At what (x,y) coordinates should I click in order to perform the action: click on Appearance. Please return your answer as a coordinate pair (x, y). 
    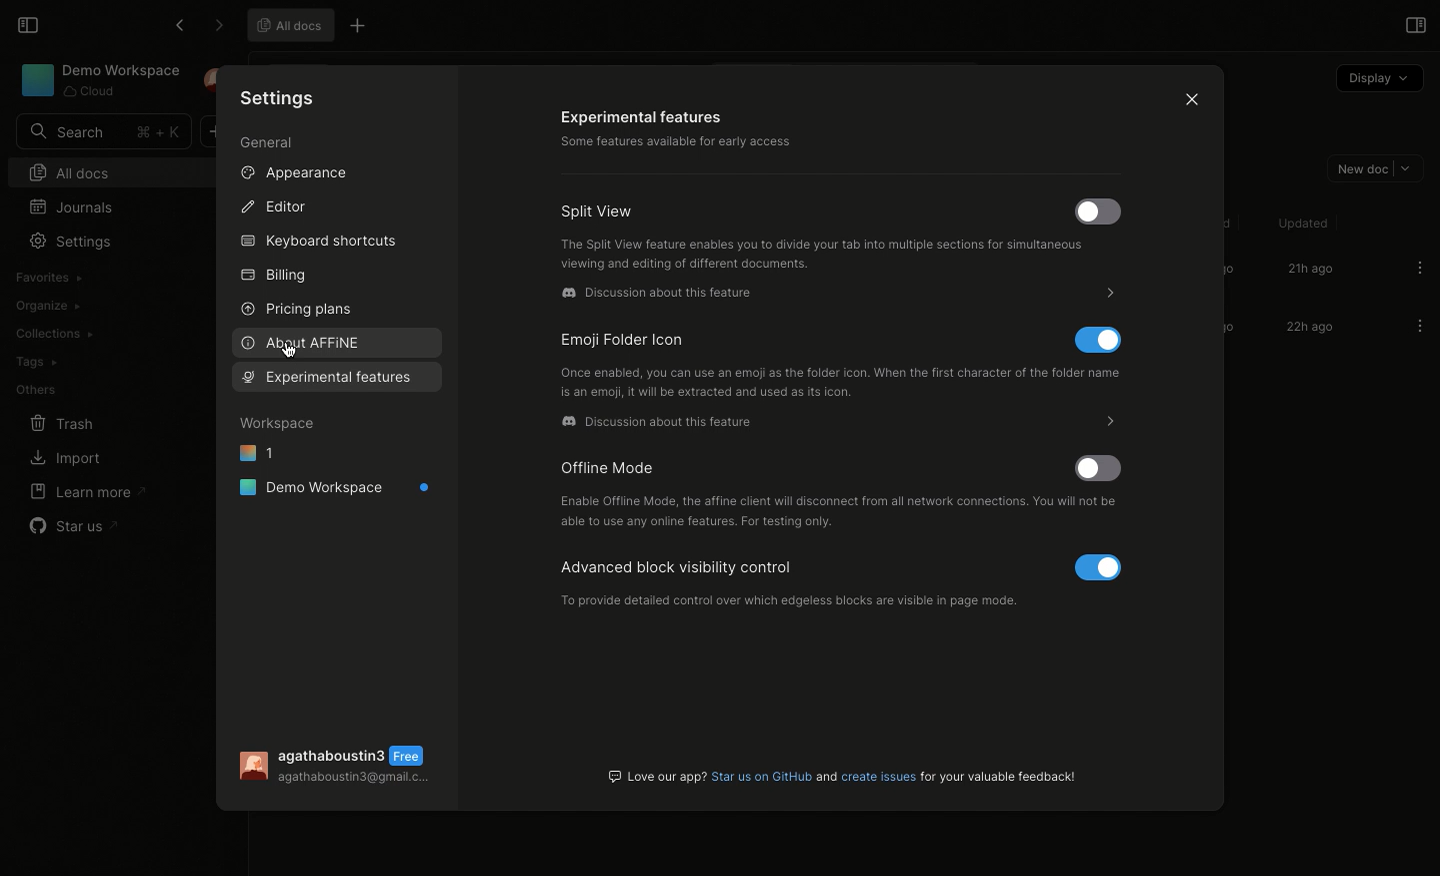
    Looking at the image, I should click on (291, 172).